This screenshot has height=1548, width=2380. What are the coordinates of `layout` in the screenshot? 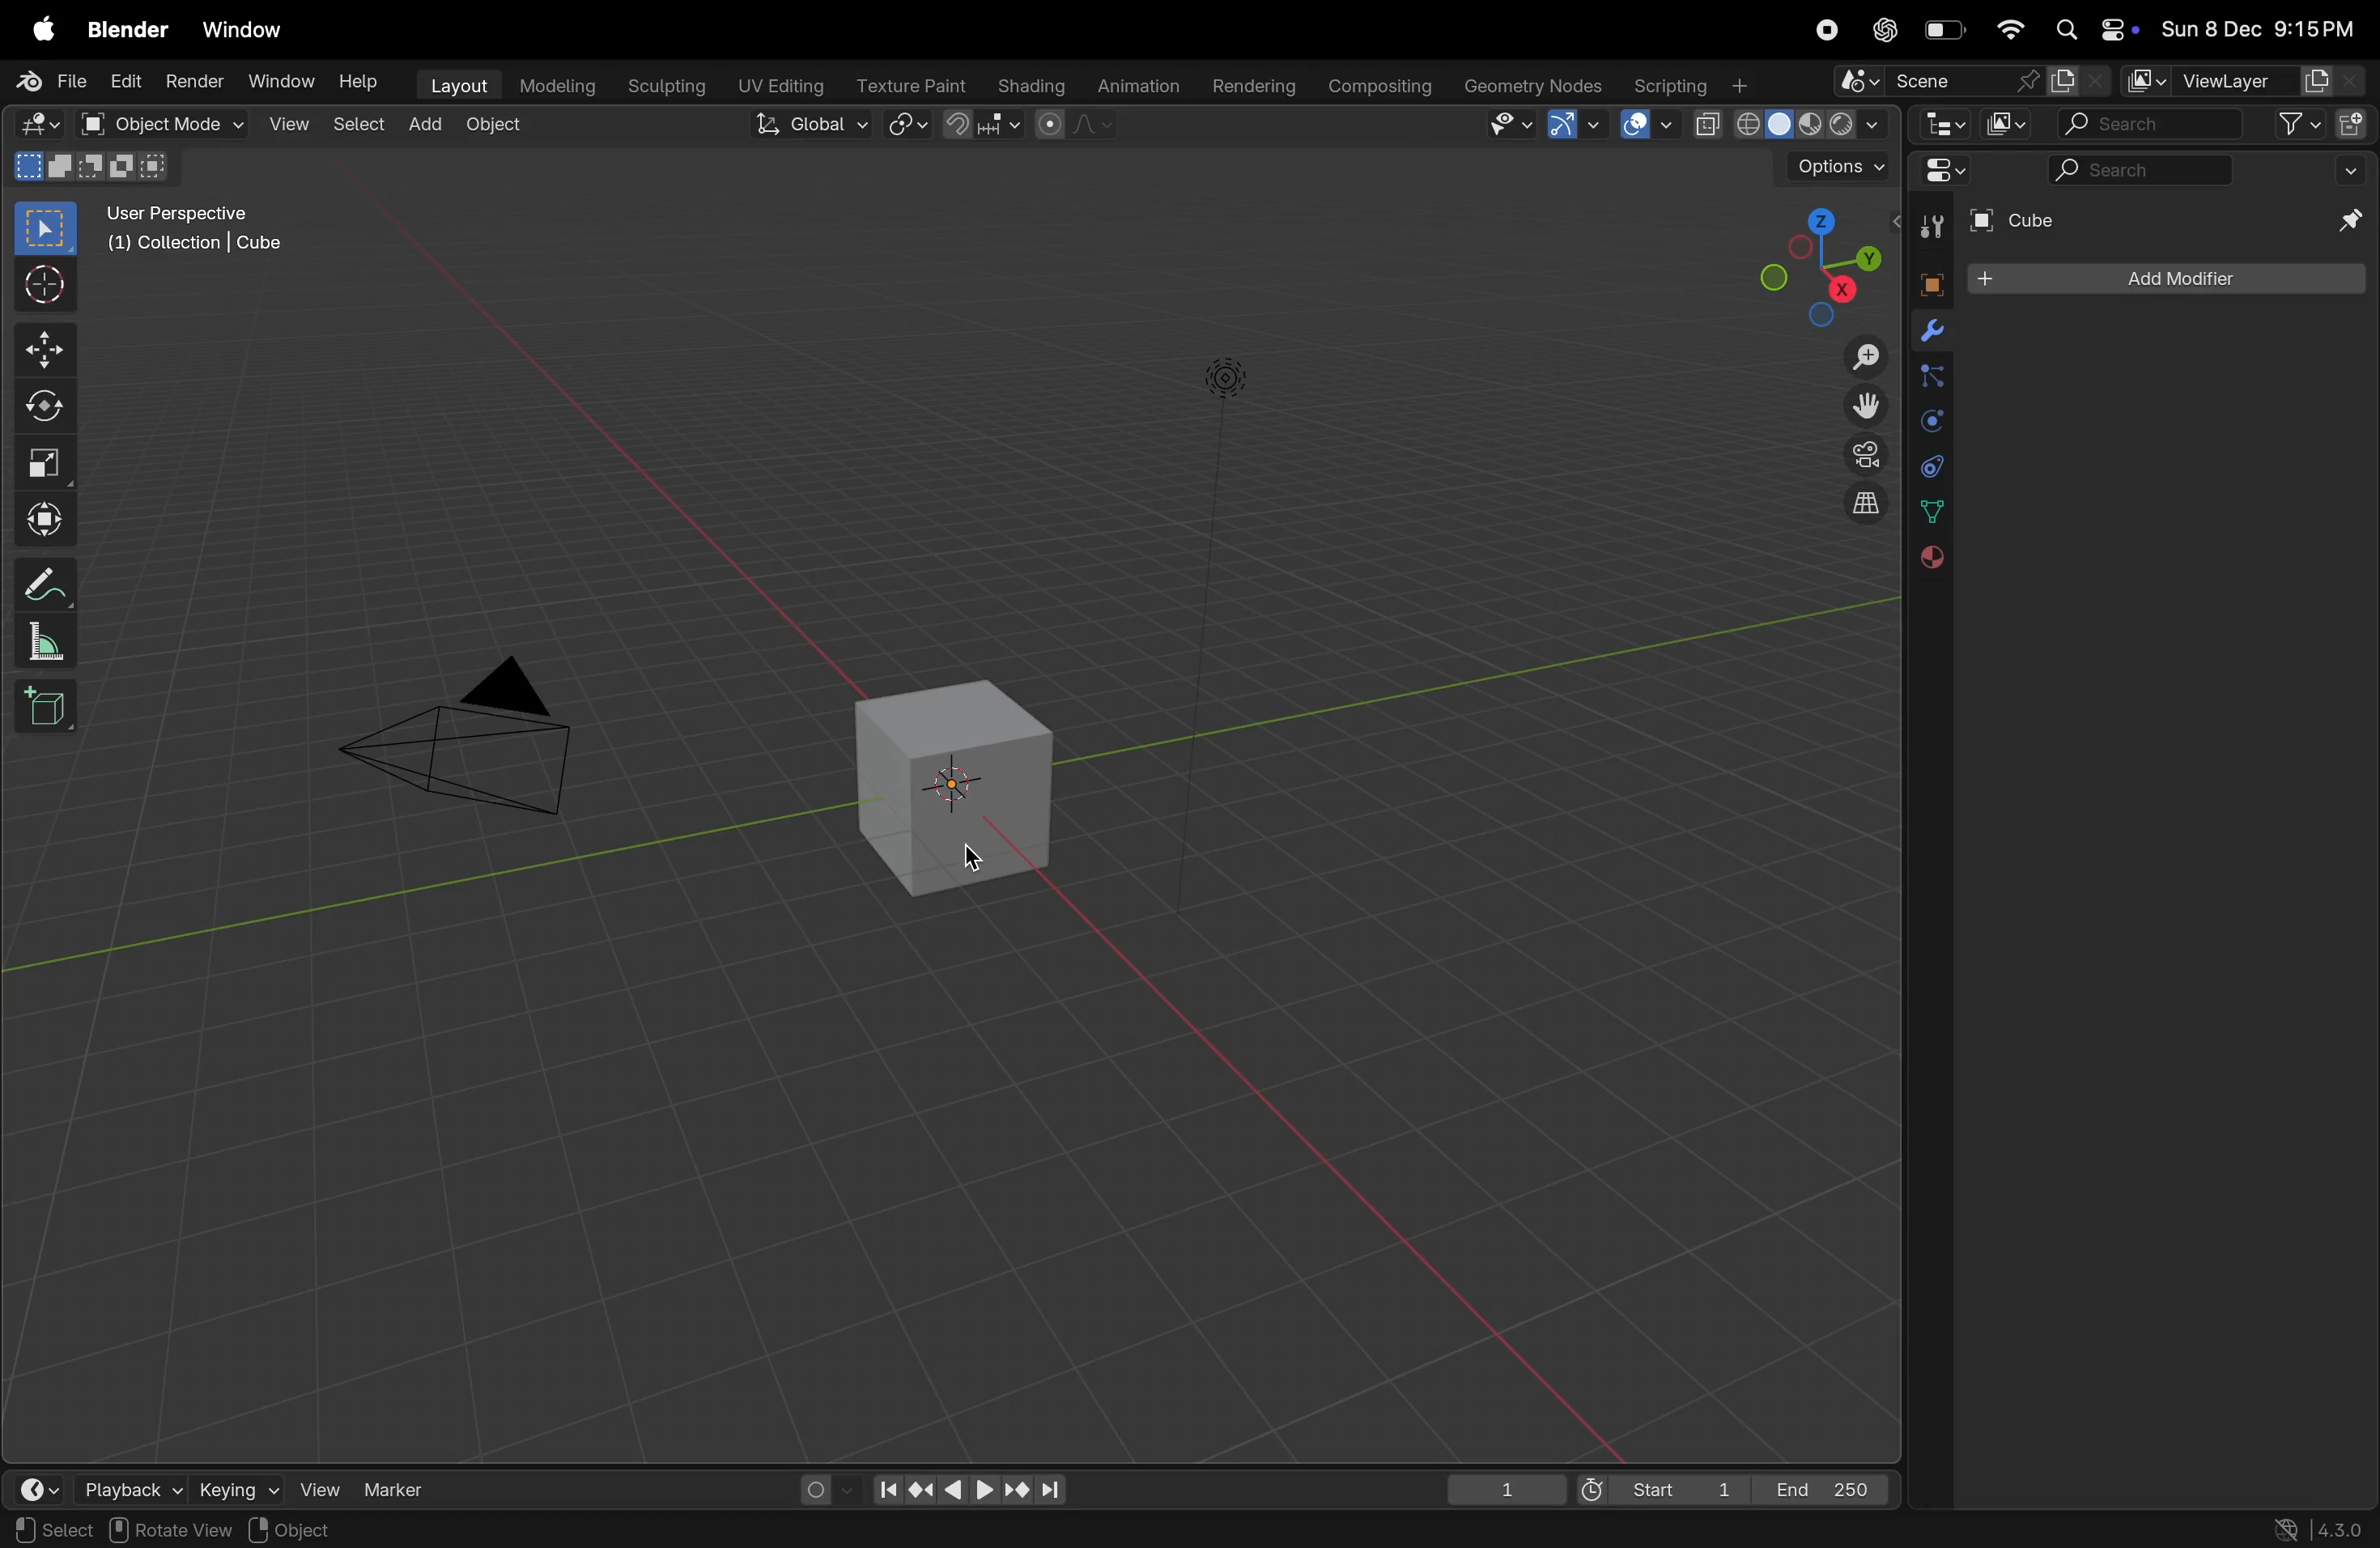 It's located at (457, 83).